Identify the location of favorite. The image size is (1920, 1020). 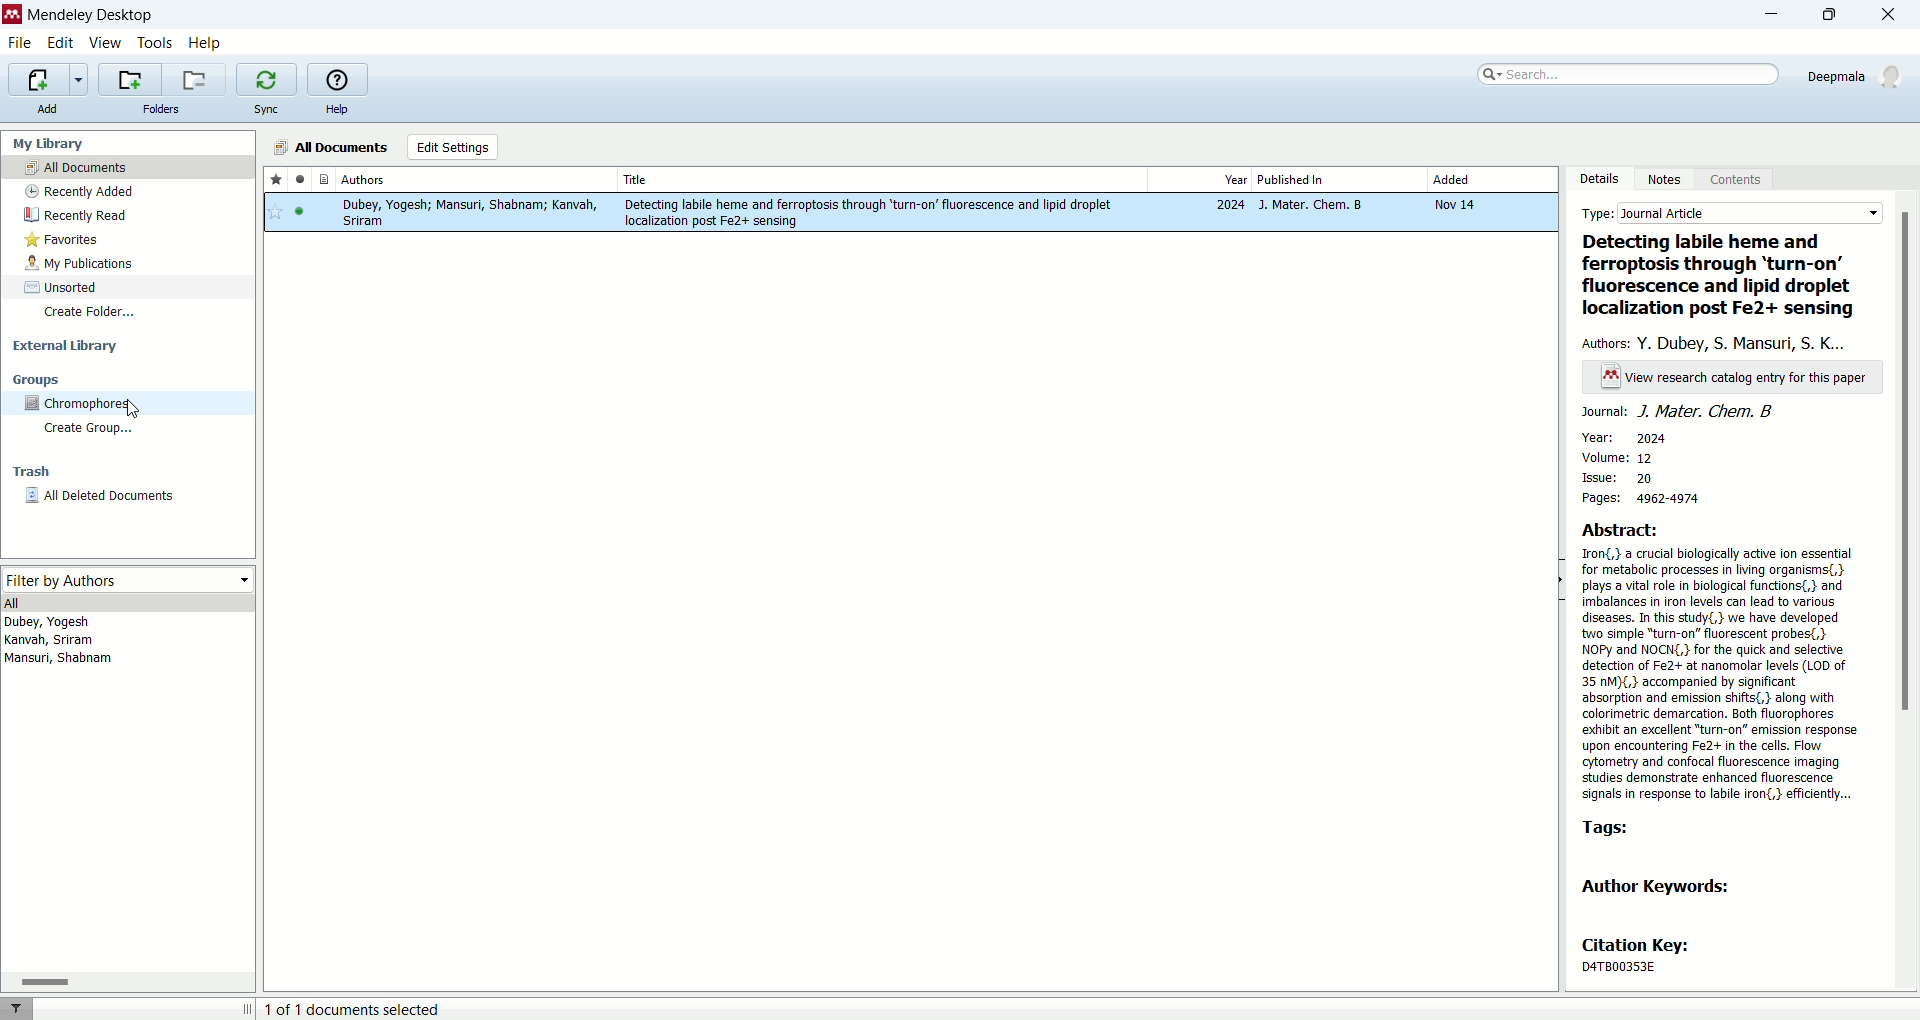
(275, 180).